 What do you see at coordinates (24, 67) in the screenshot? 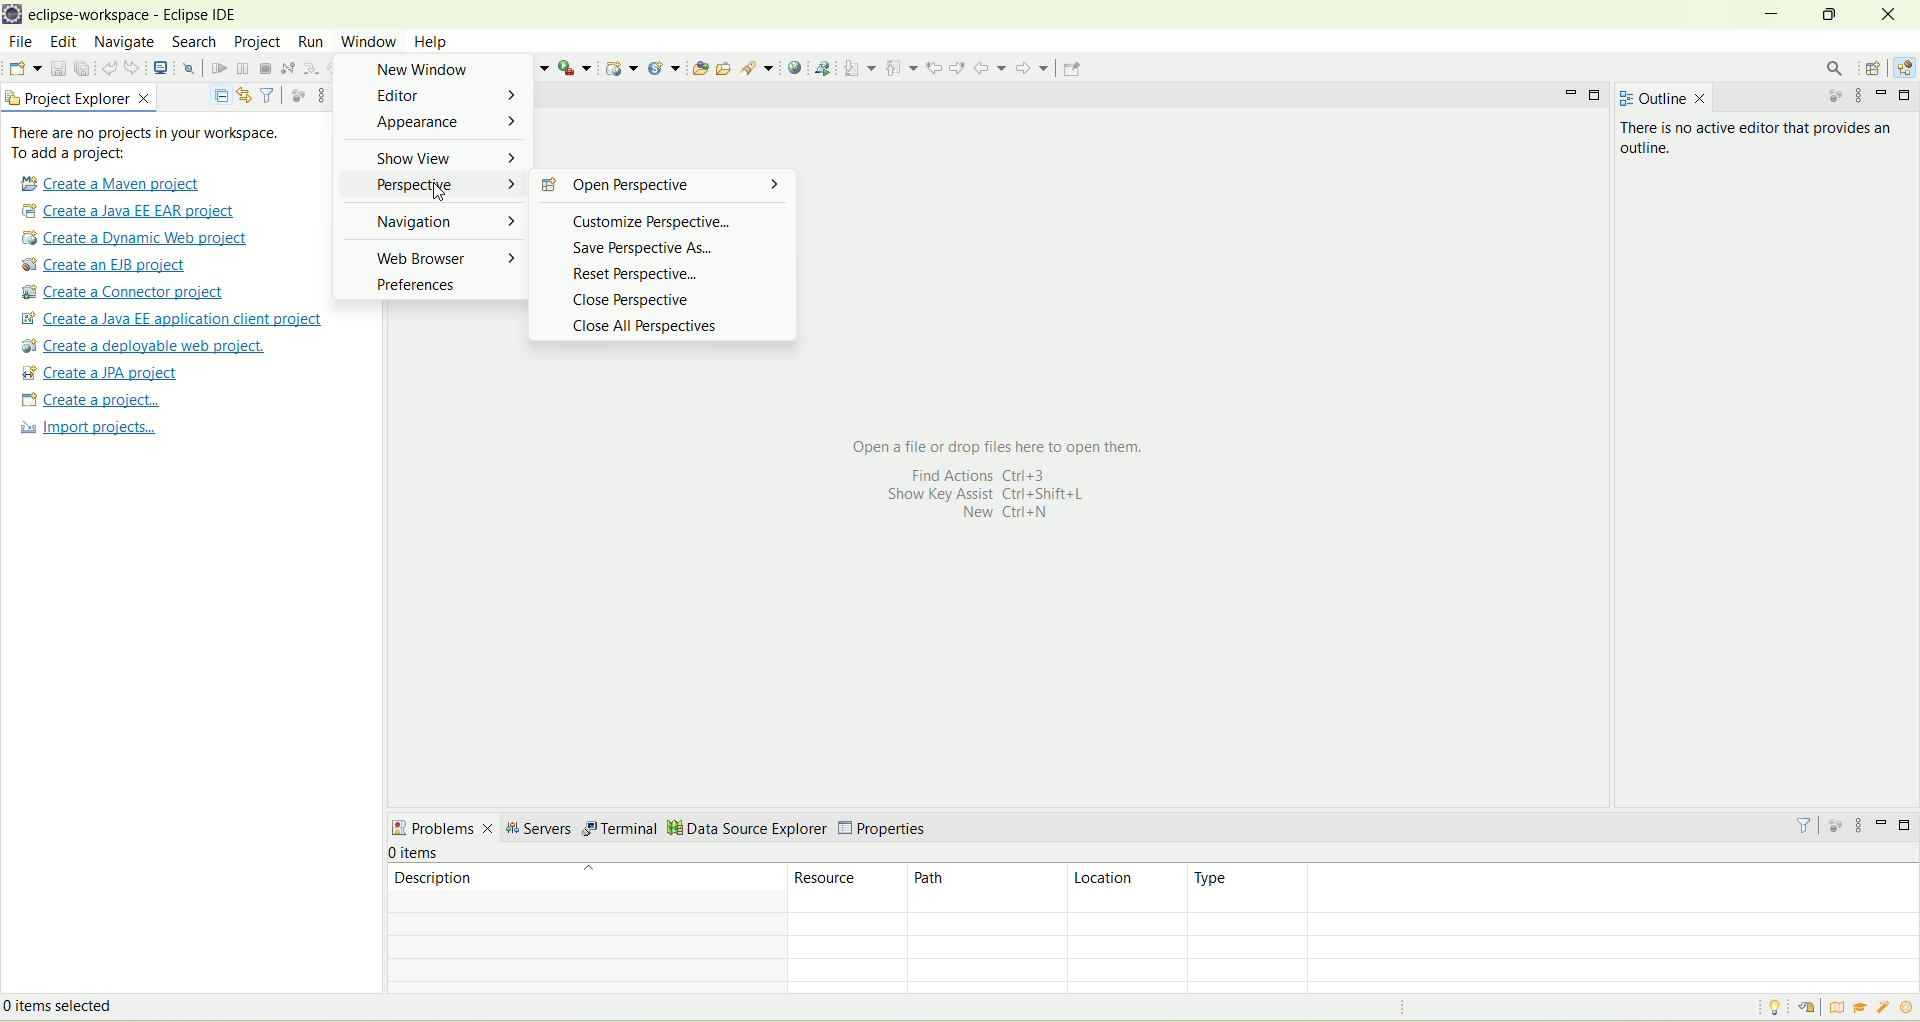
I see `new` at bounding box center [24, 67].